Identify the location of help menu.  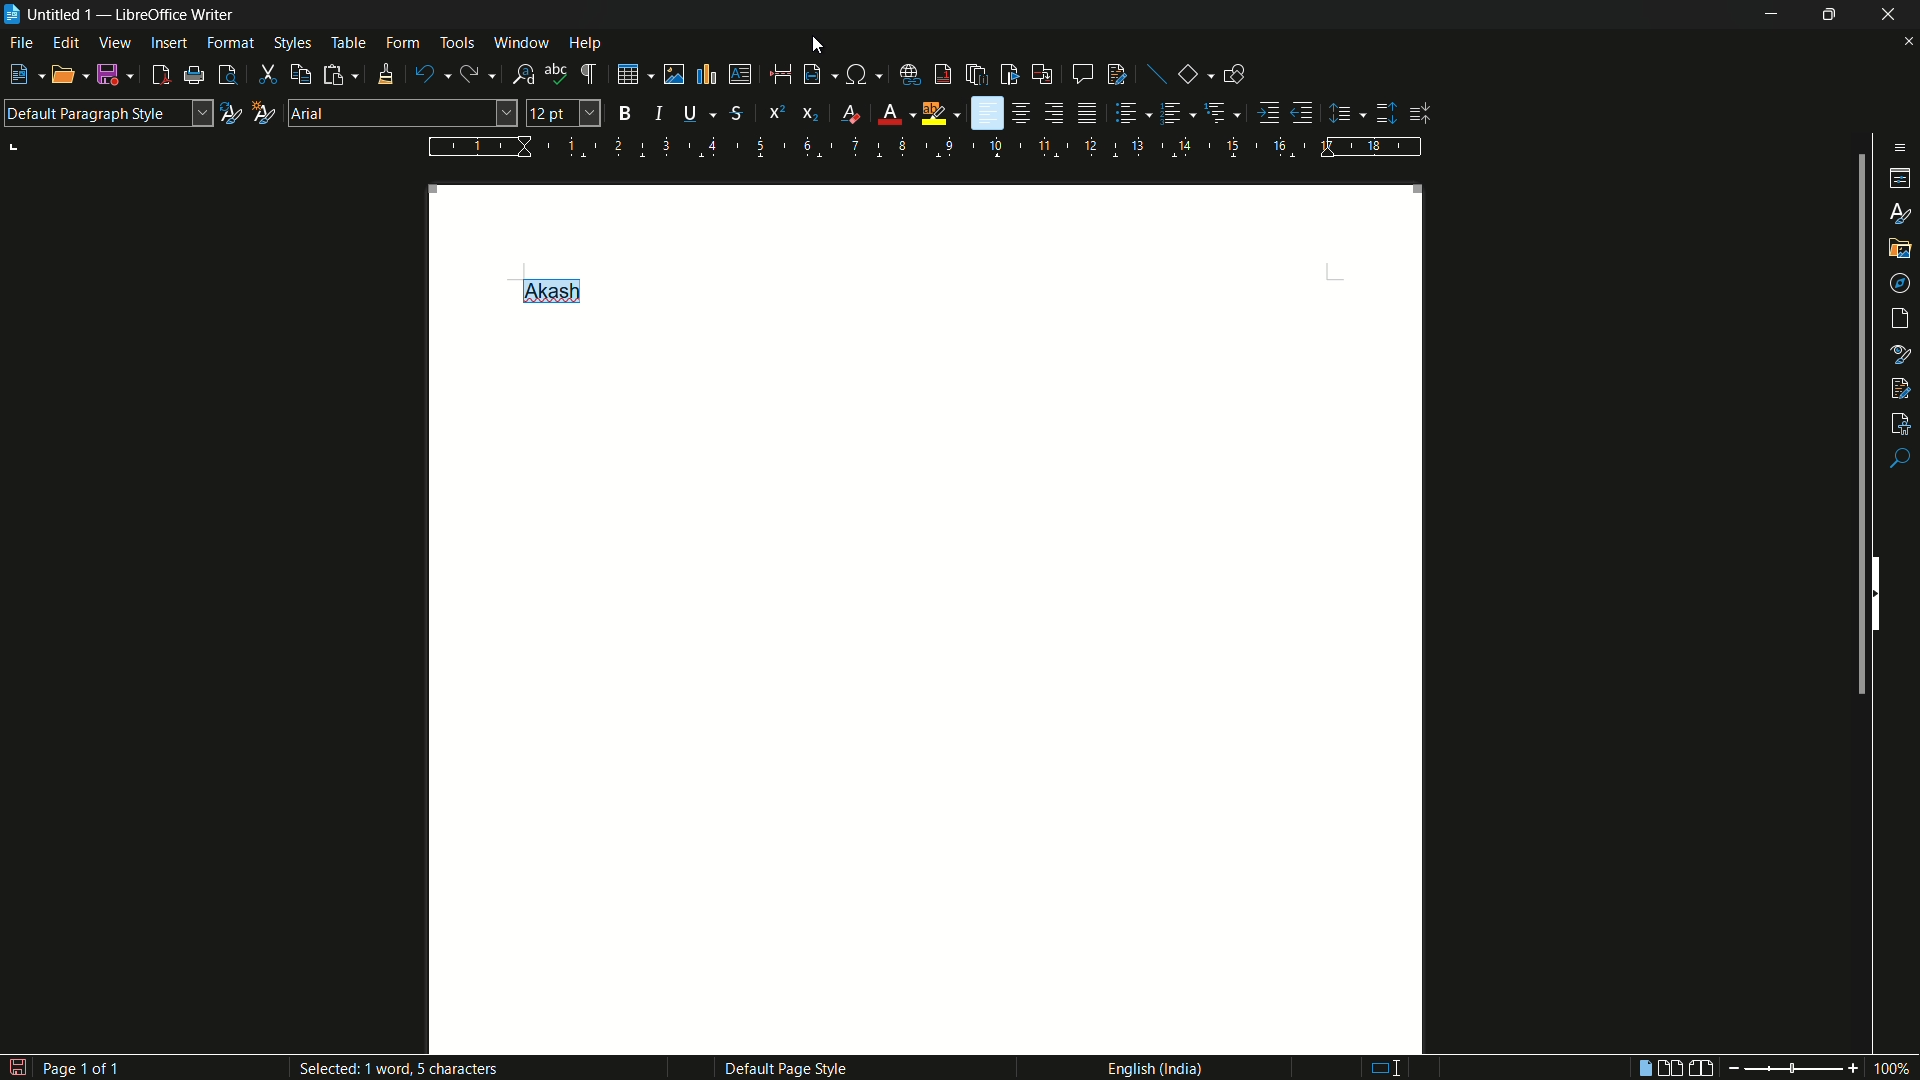
(586, 44).